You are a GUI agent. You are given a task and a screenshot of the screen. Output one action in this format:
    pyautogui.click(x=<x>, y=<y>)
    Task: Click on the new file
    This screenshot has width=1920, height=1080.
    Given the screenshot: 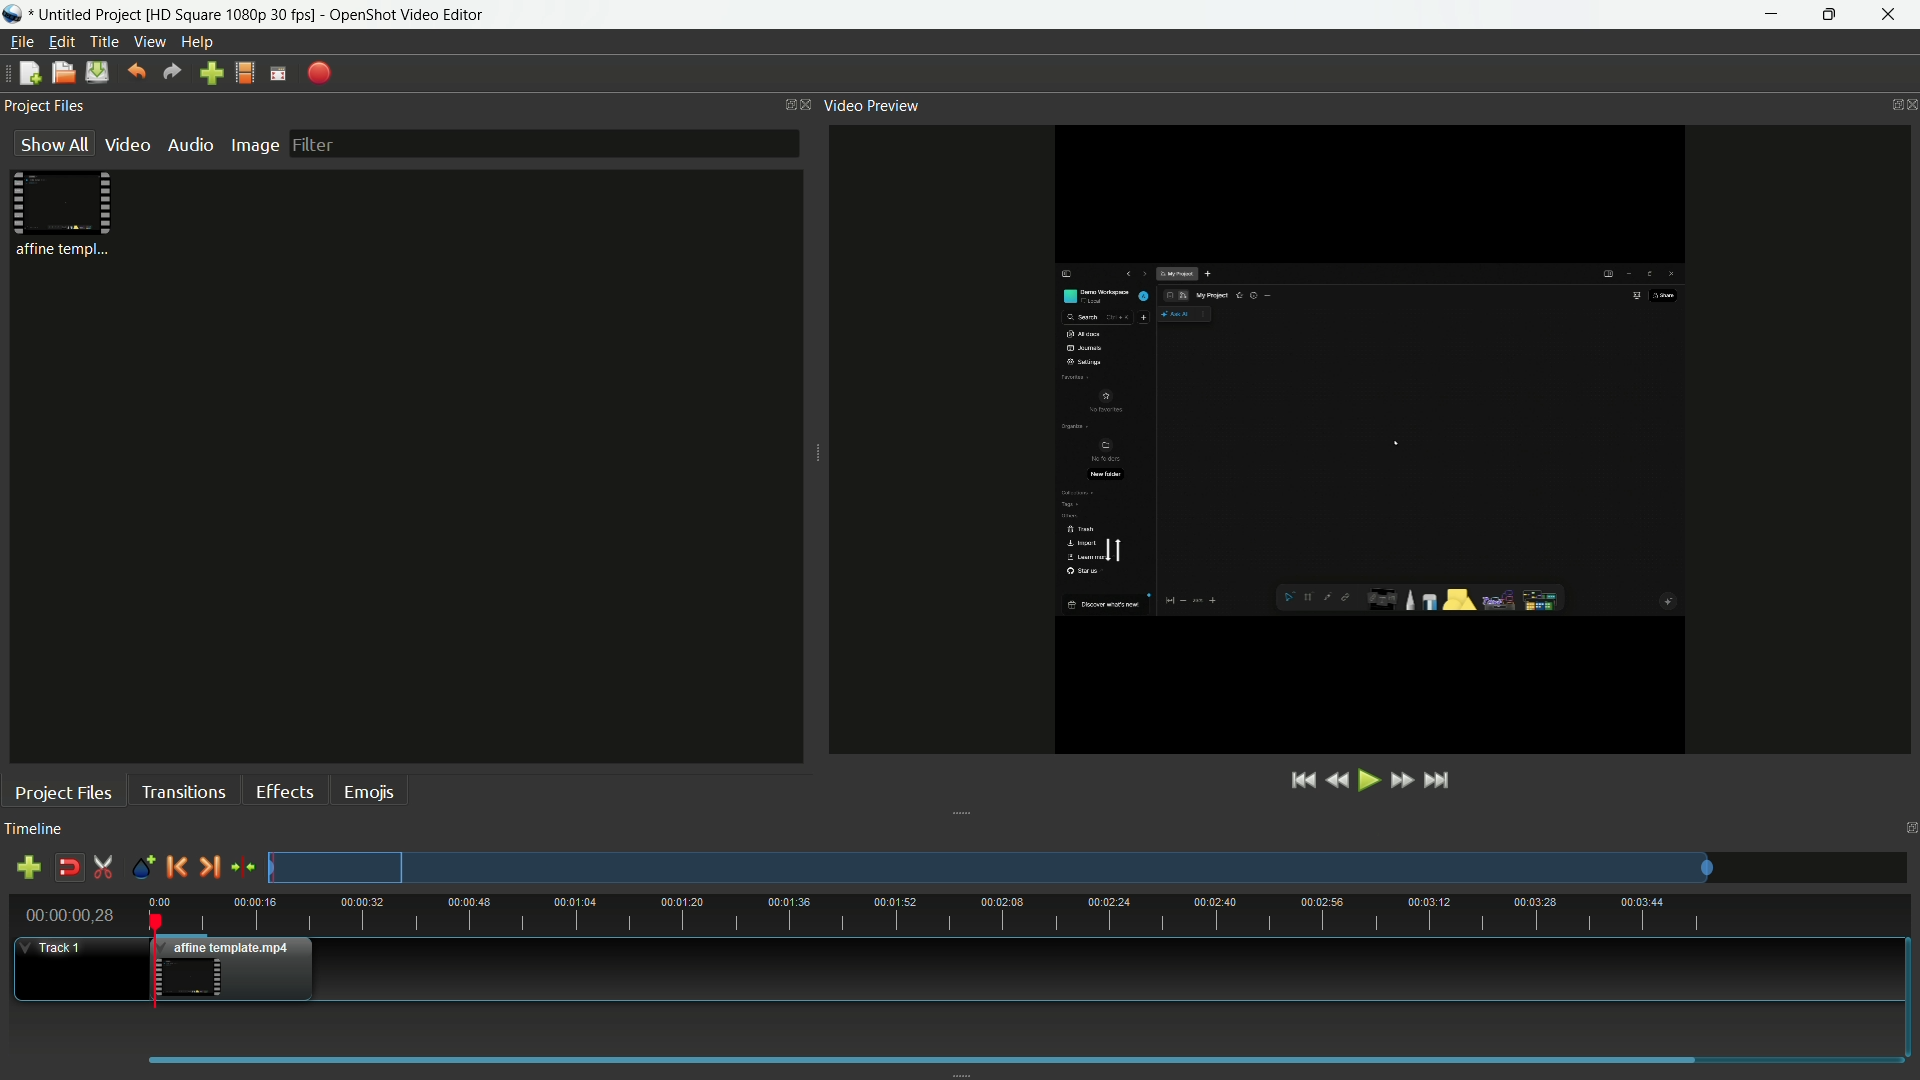 What is the action you would take?
    pyautogui.click(x=26, y=74)
    